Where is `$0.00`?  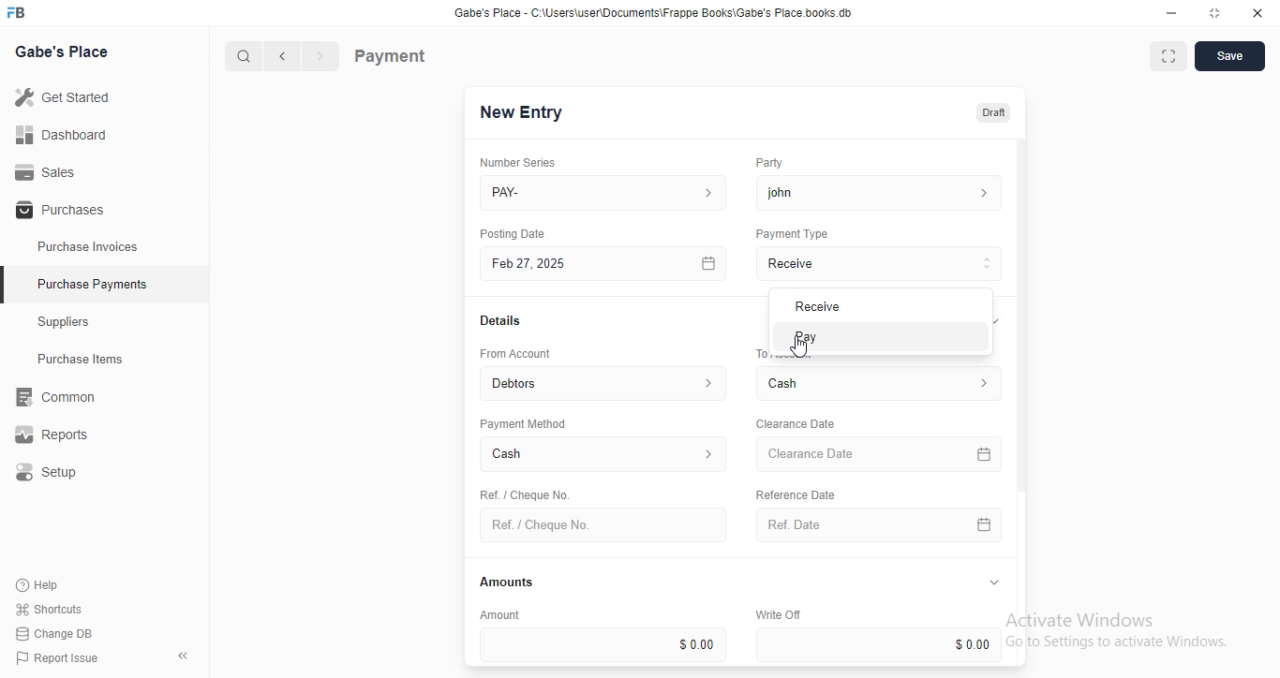 $0.00 is located at coordinates (603, 644).